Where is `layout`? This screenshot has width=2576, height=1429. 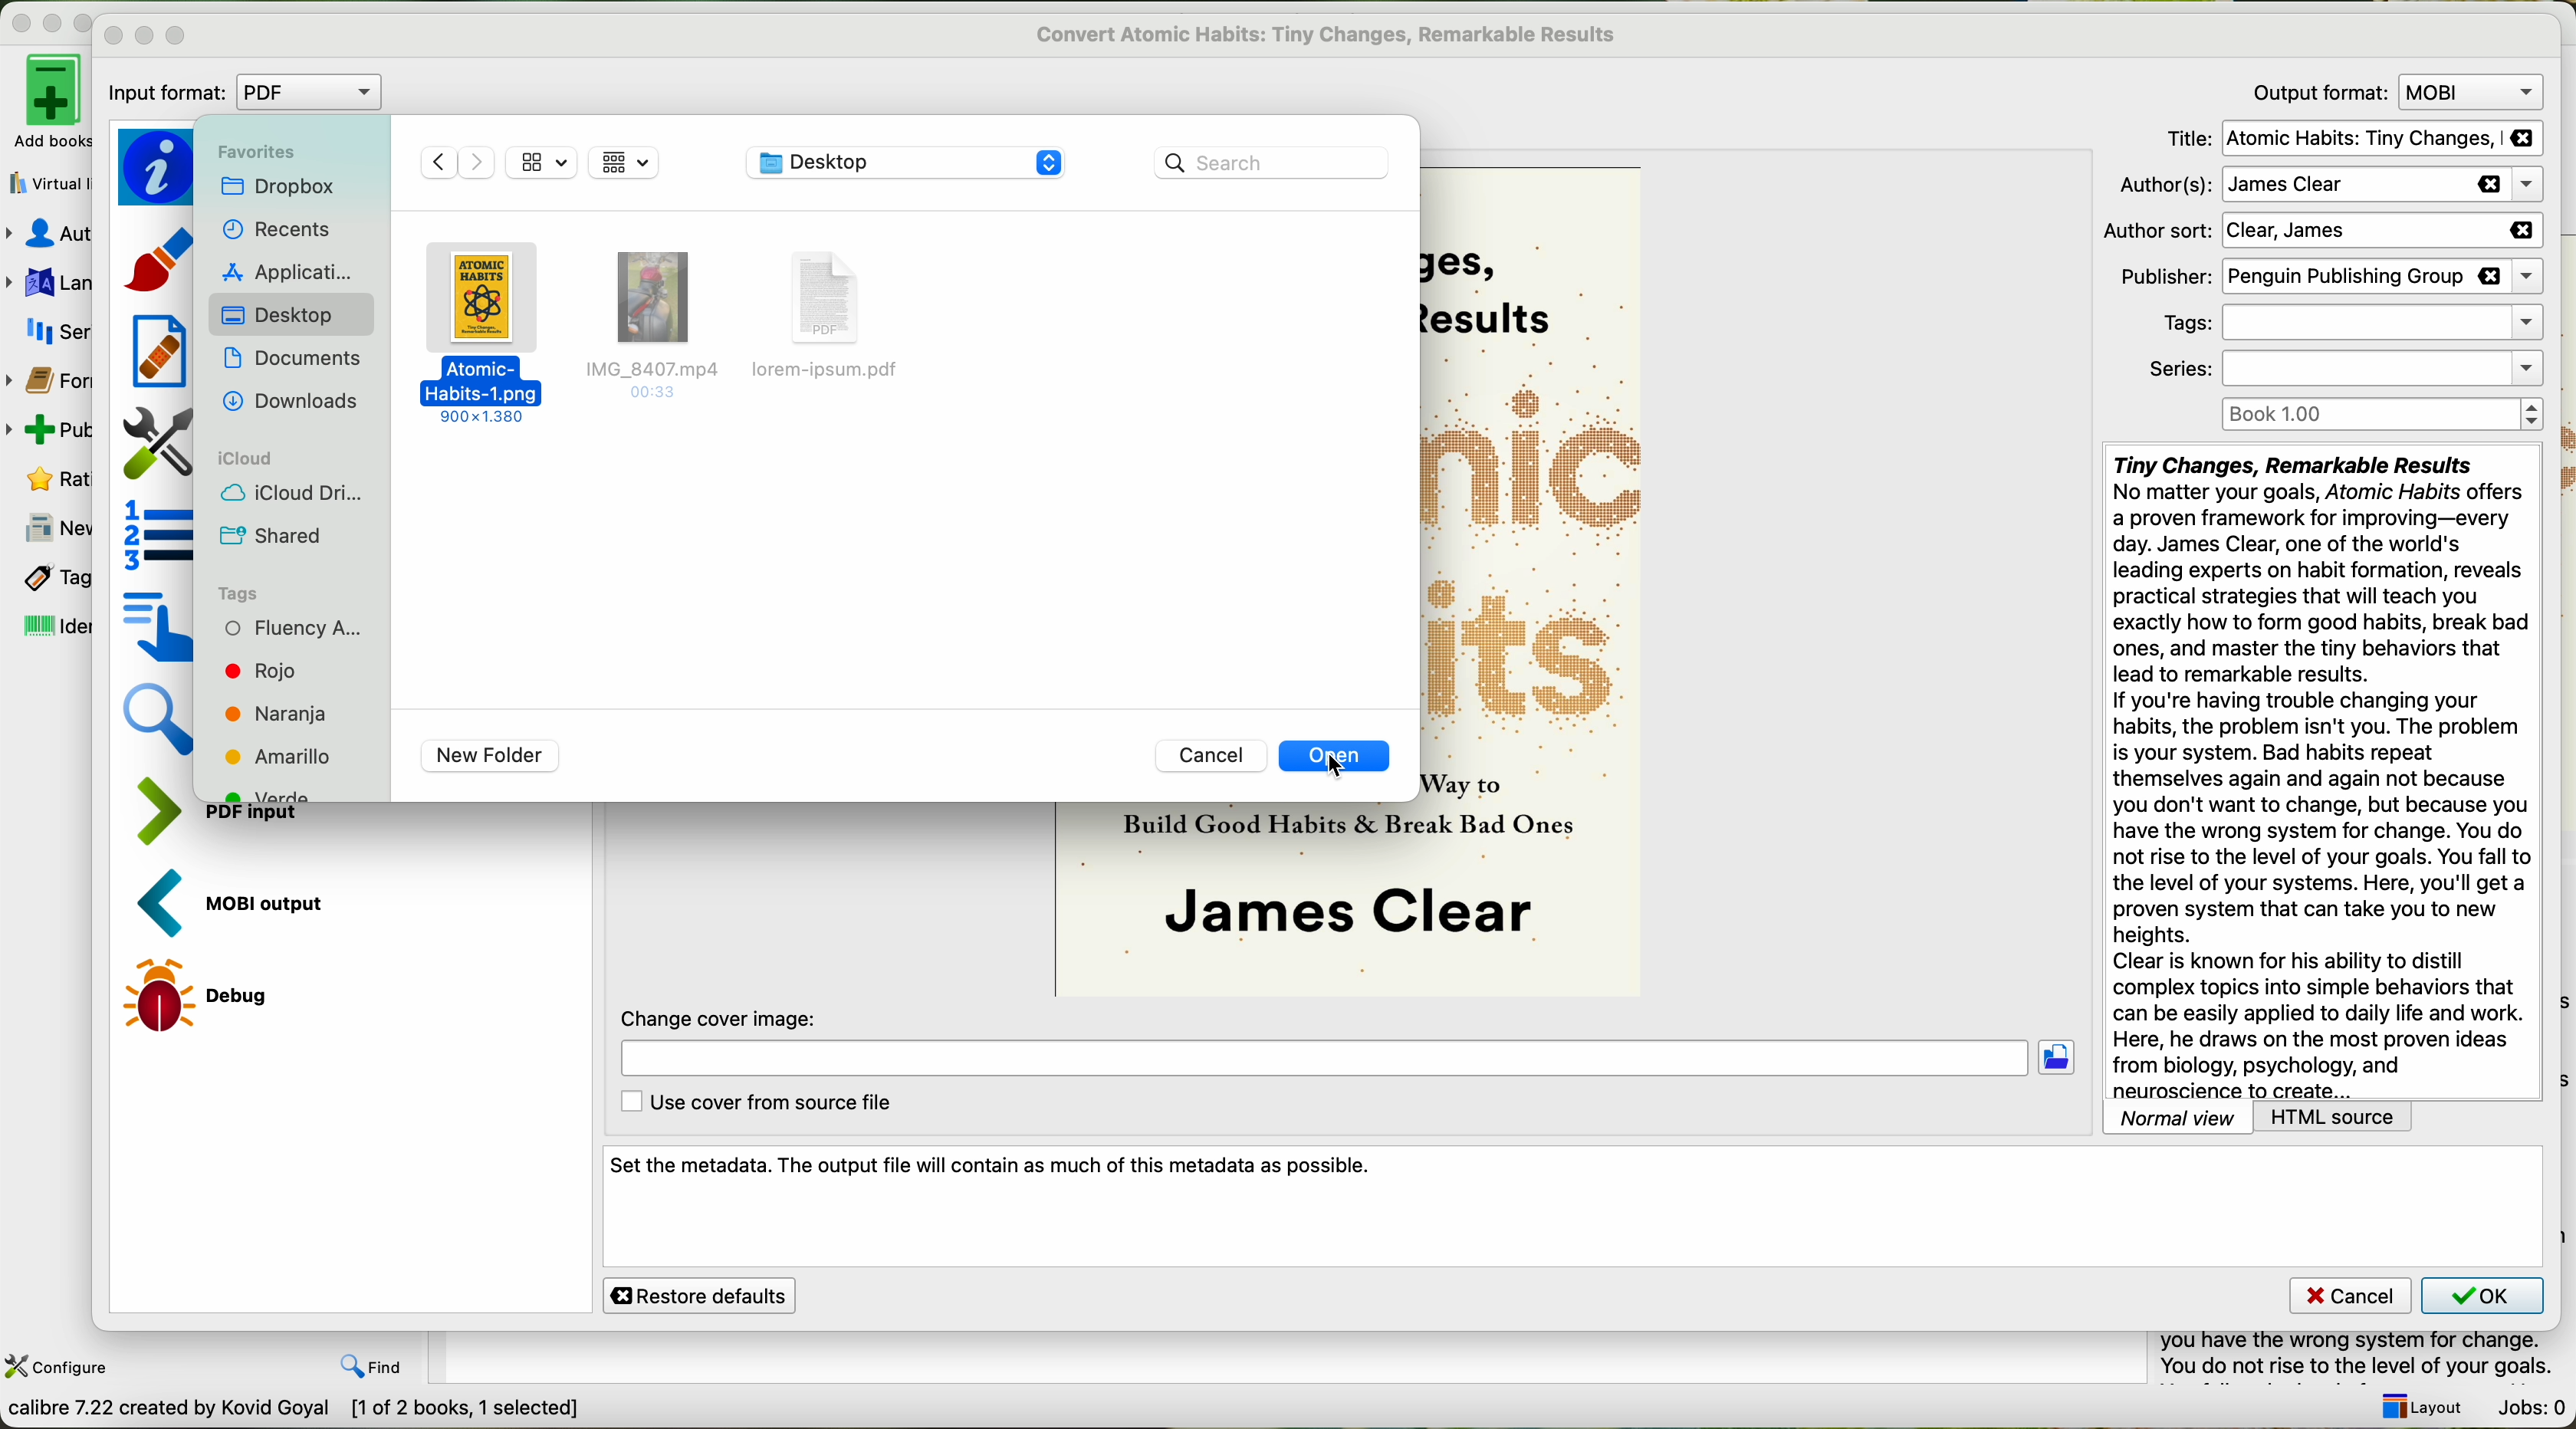 layout is located at coordinates (2416, 1406).